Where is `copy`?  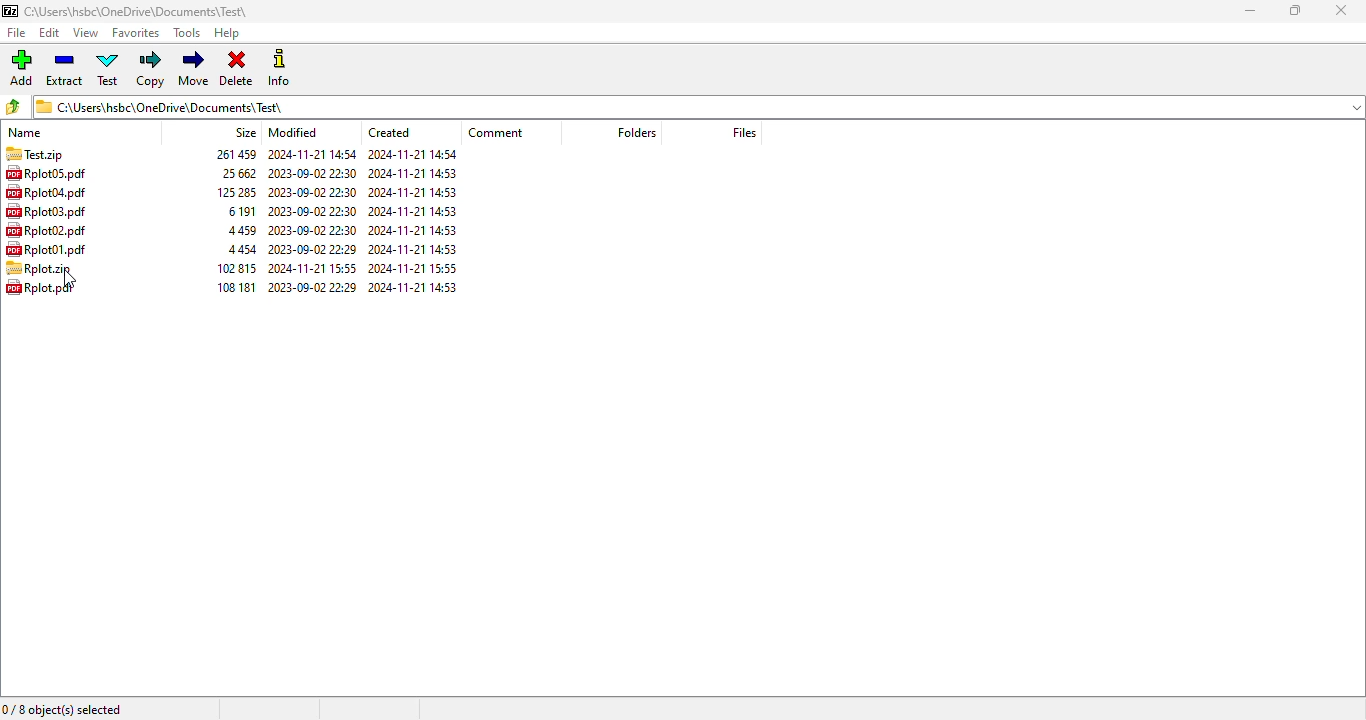
copy is located at coordinates (150, 68).